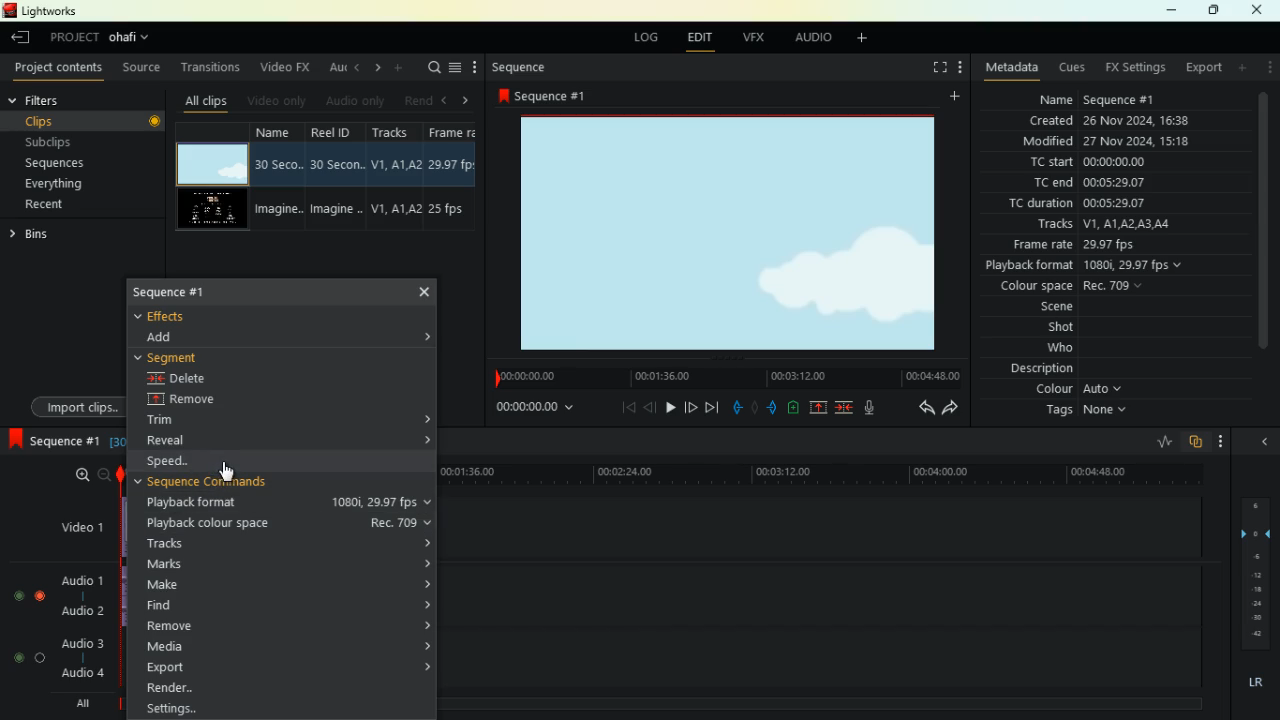 The width and height of the screenshot is (1280, 720). I want to click on name, so click(282, 178).